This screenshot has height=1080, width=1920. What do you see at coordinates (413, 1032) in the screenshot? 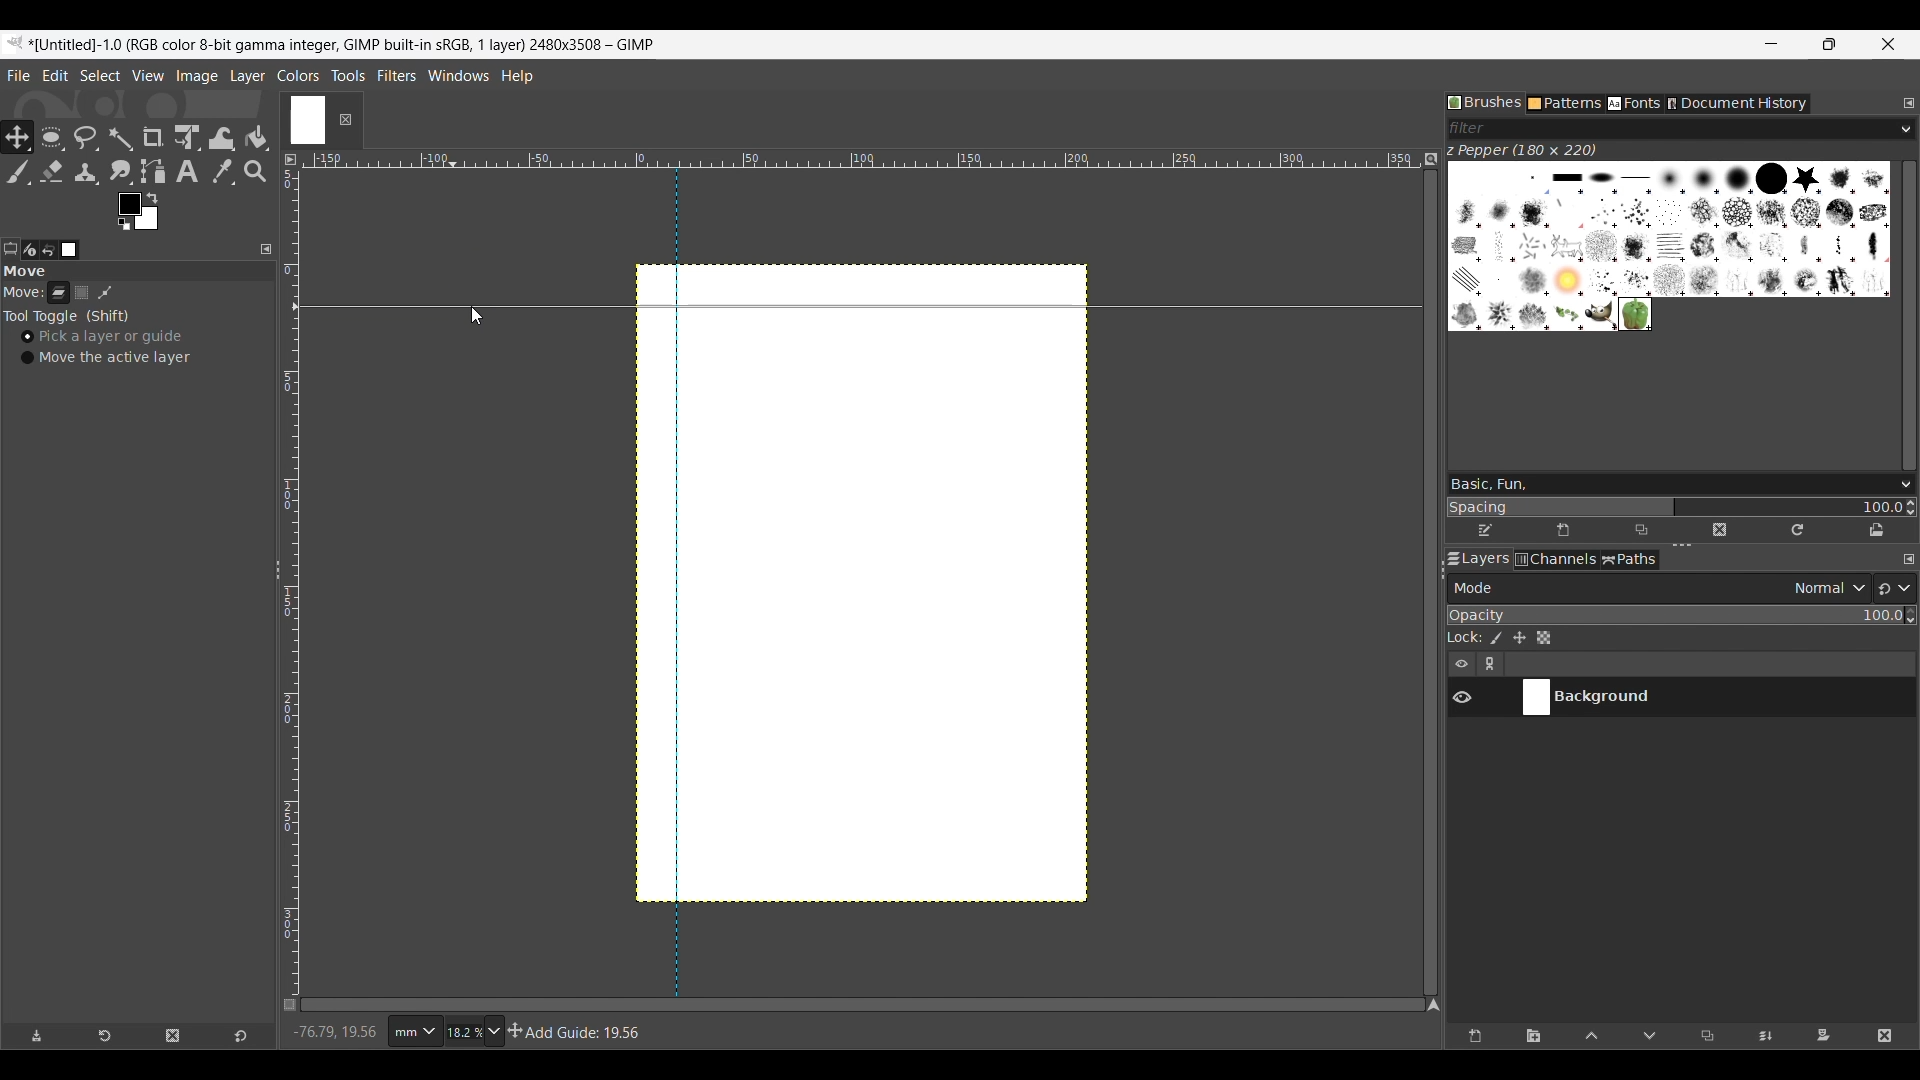
I see `Ruler measurement` at bounding box center [413, 1032].